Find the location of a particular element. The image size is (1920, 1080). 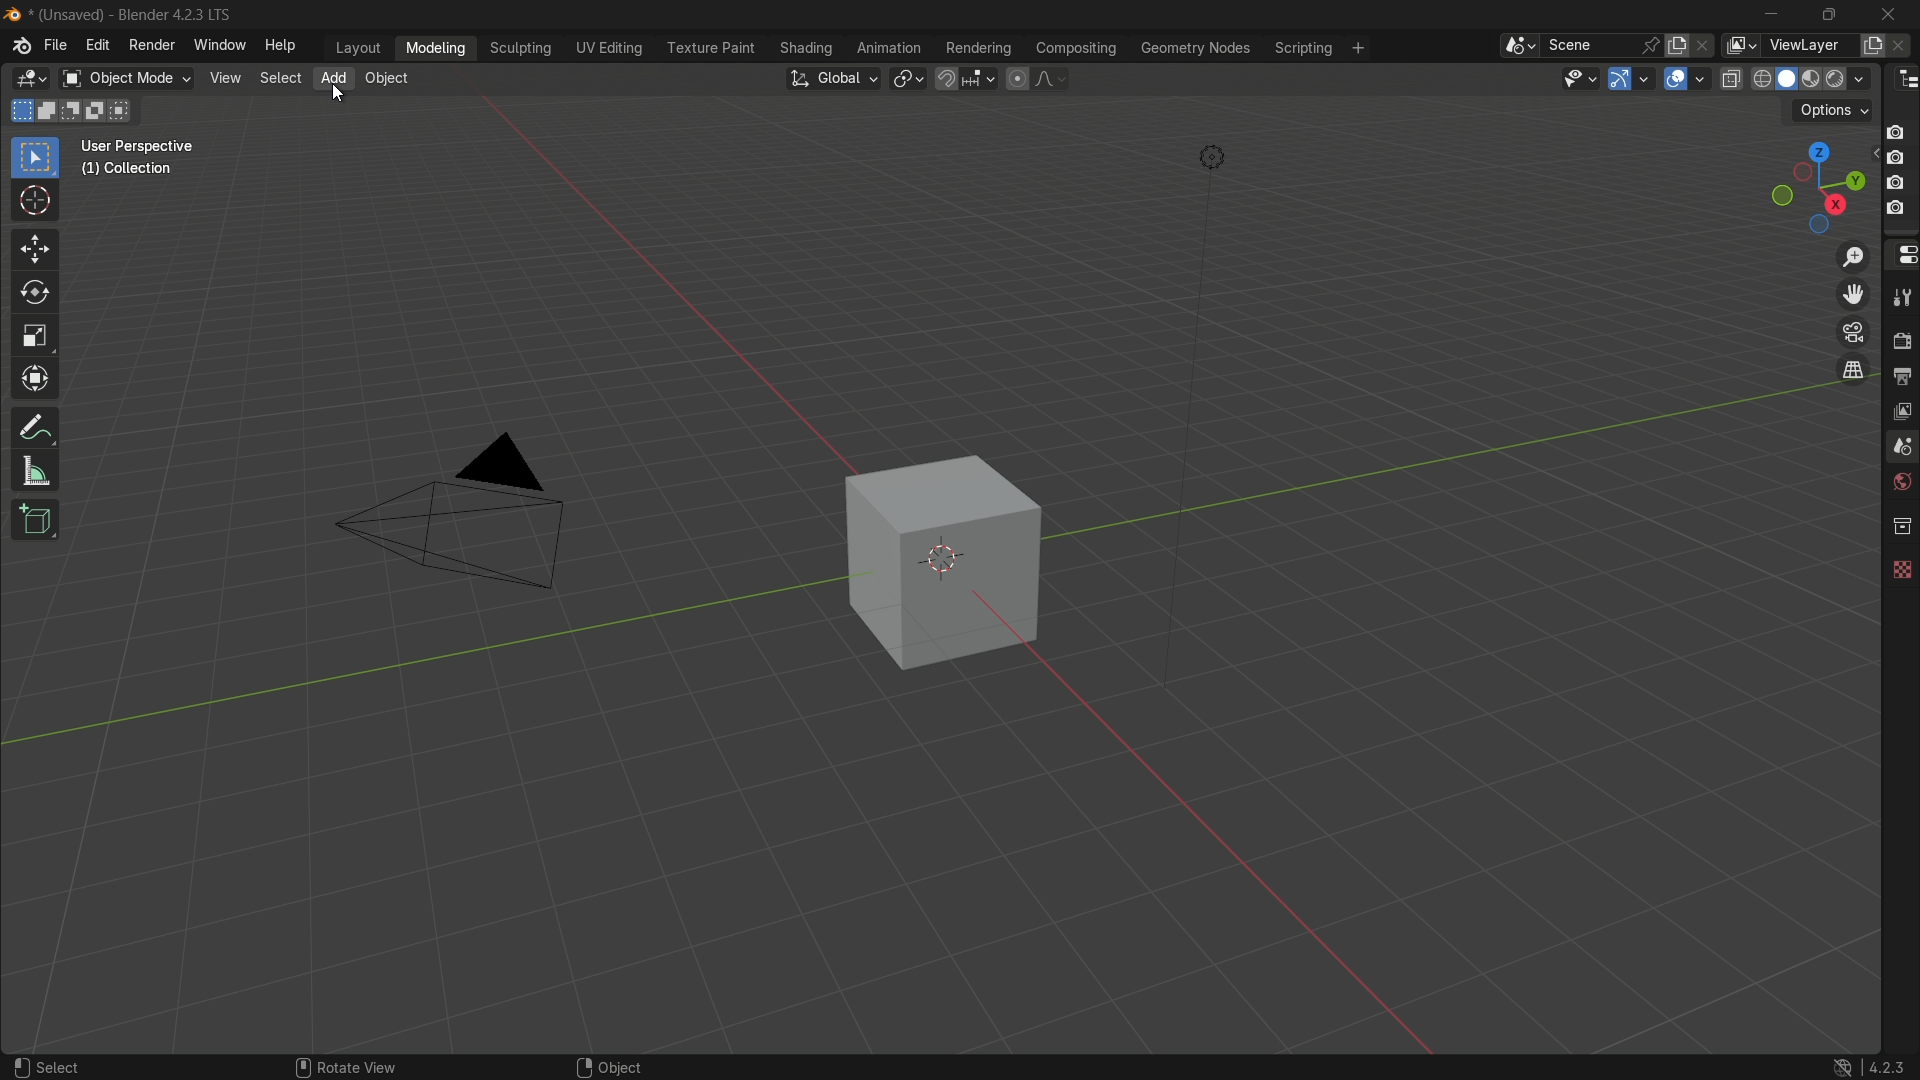

intersect existing selection is located at coordinates (126, 110).